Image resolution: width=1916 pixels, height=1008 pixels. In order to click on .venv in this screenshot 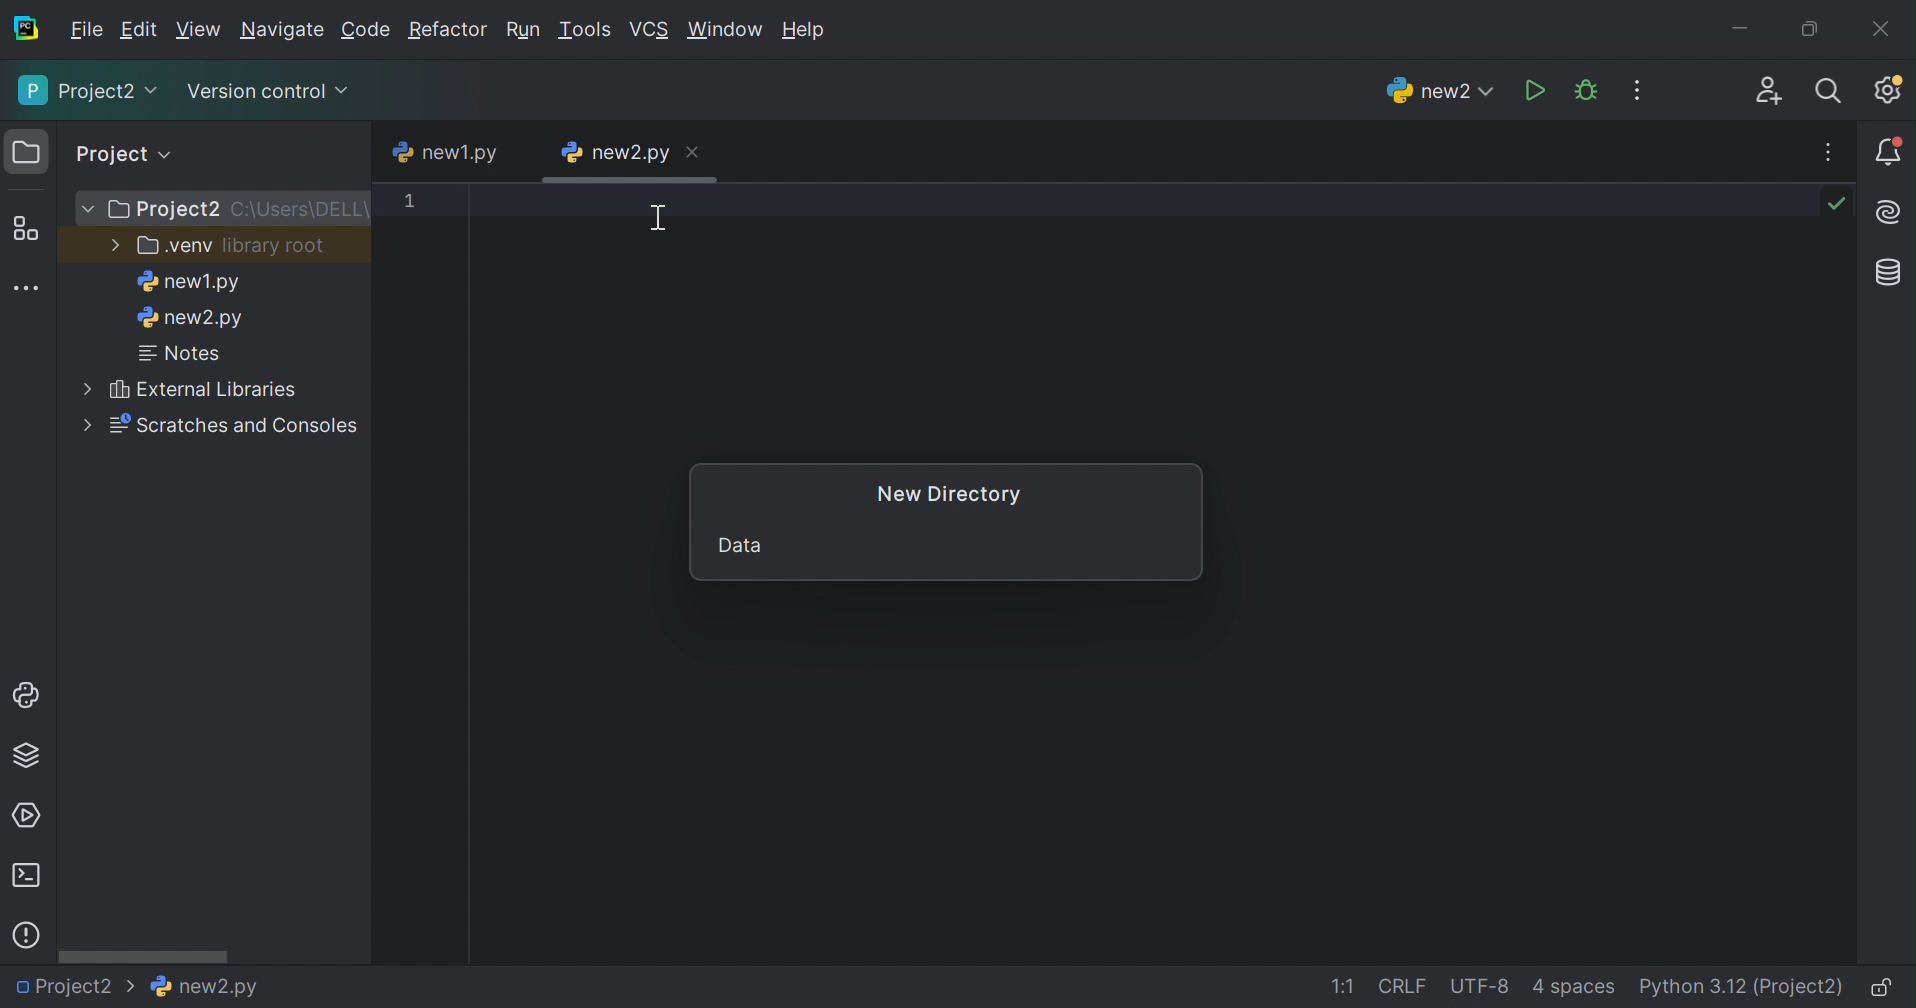, I will do `click(173, 247)`.